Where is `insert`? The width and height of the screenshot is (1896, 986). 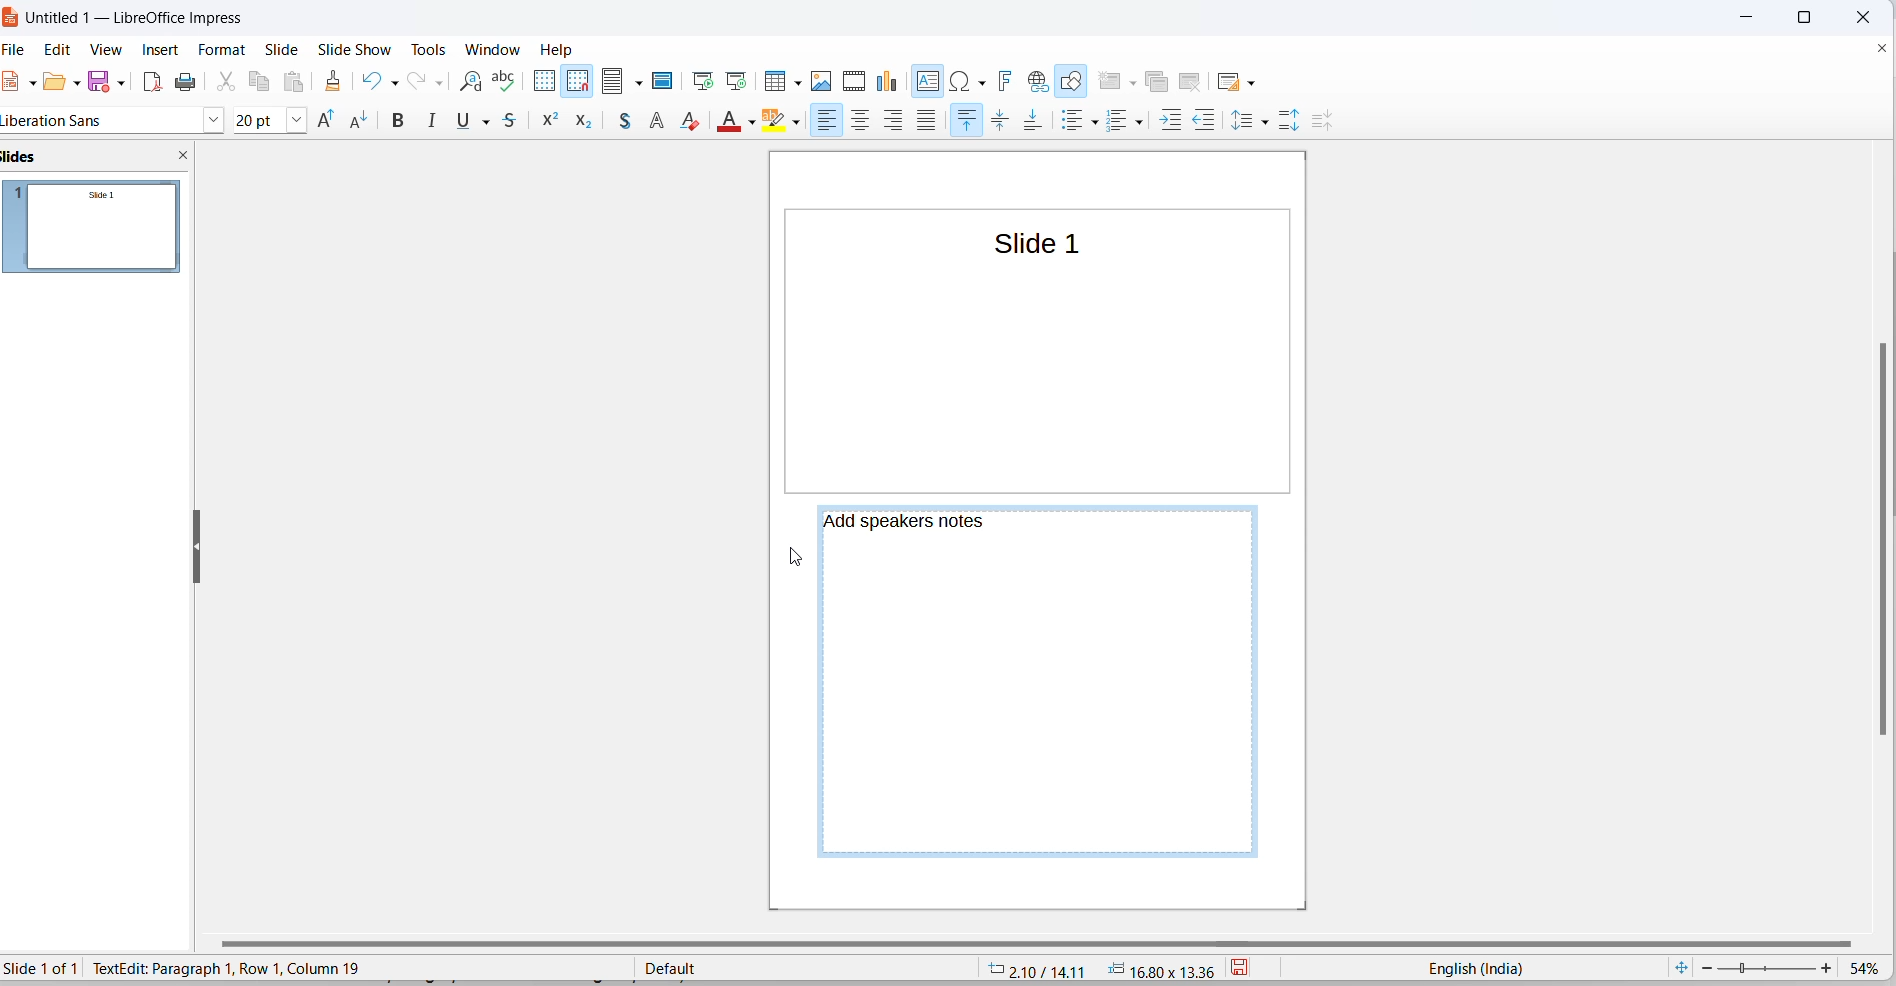 insert is located at coordinates (163, 51).